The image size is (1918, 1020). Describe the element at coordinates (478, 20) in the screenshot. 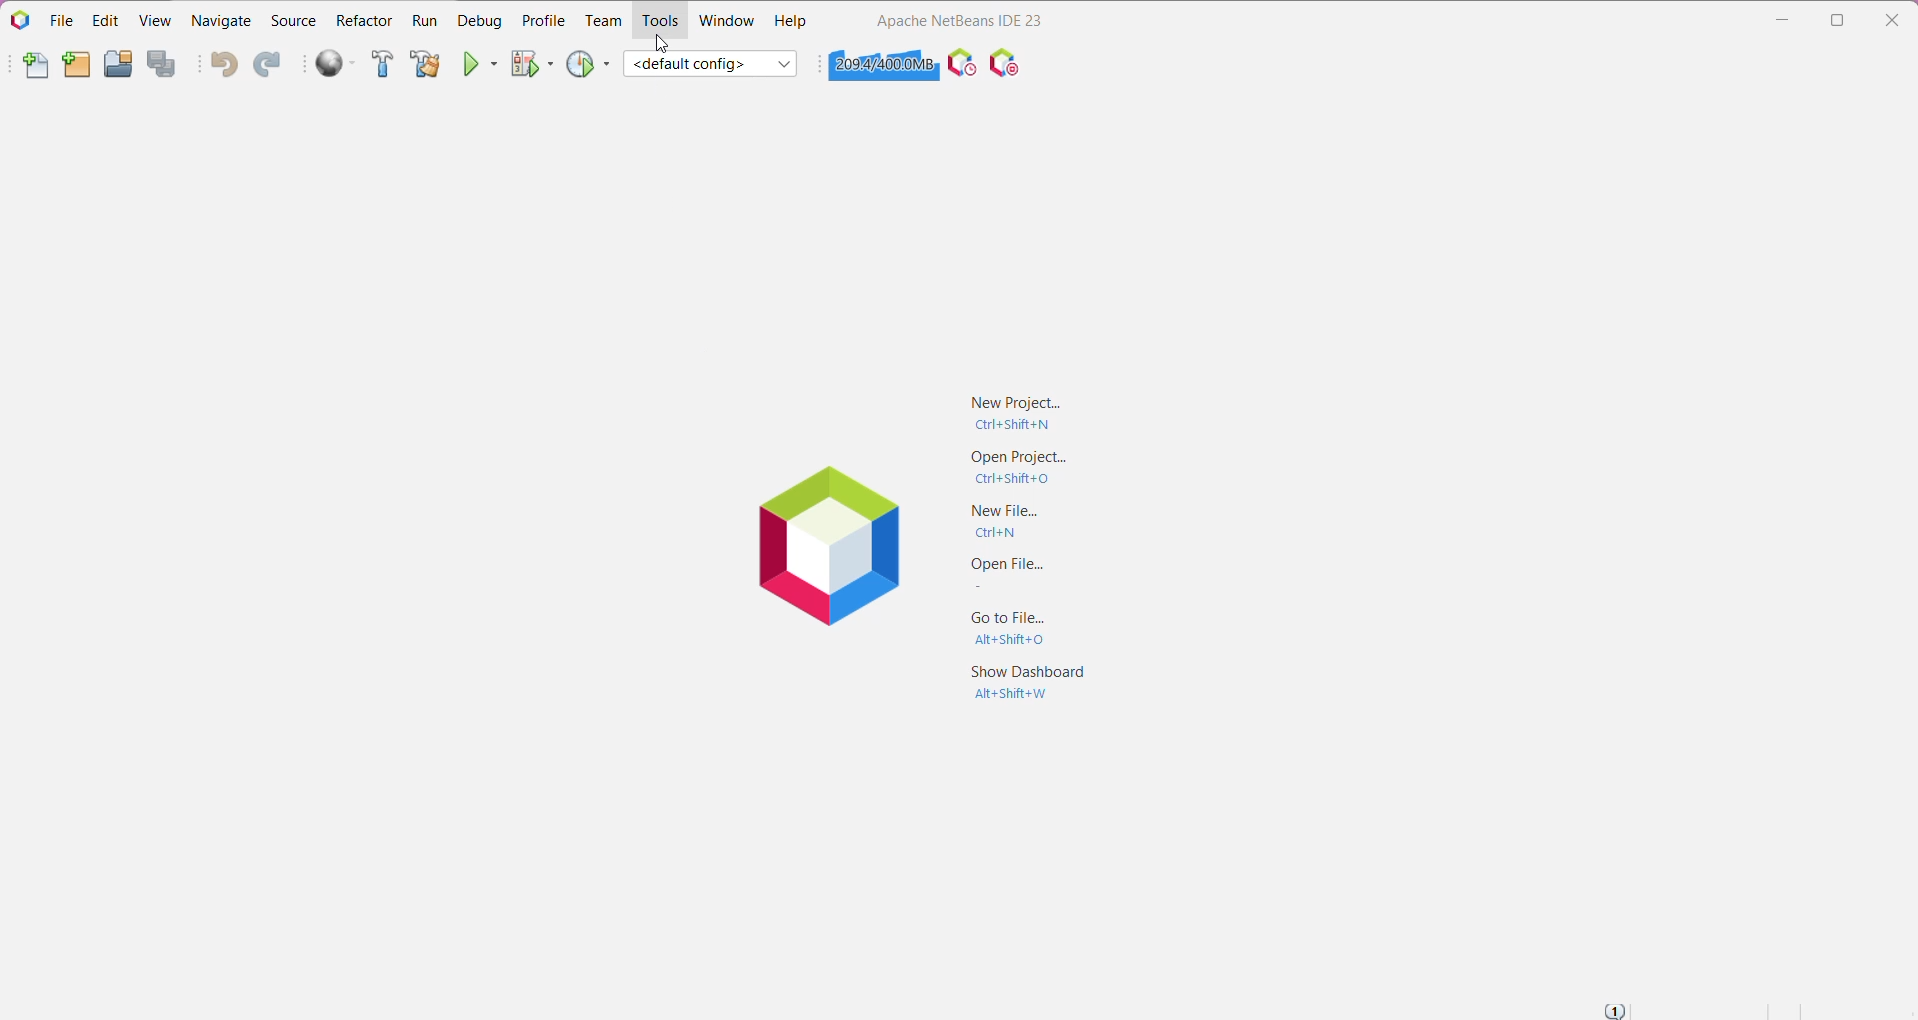

I see `Debug` at that location.